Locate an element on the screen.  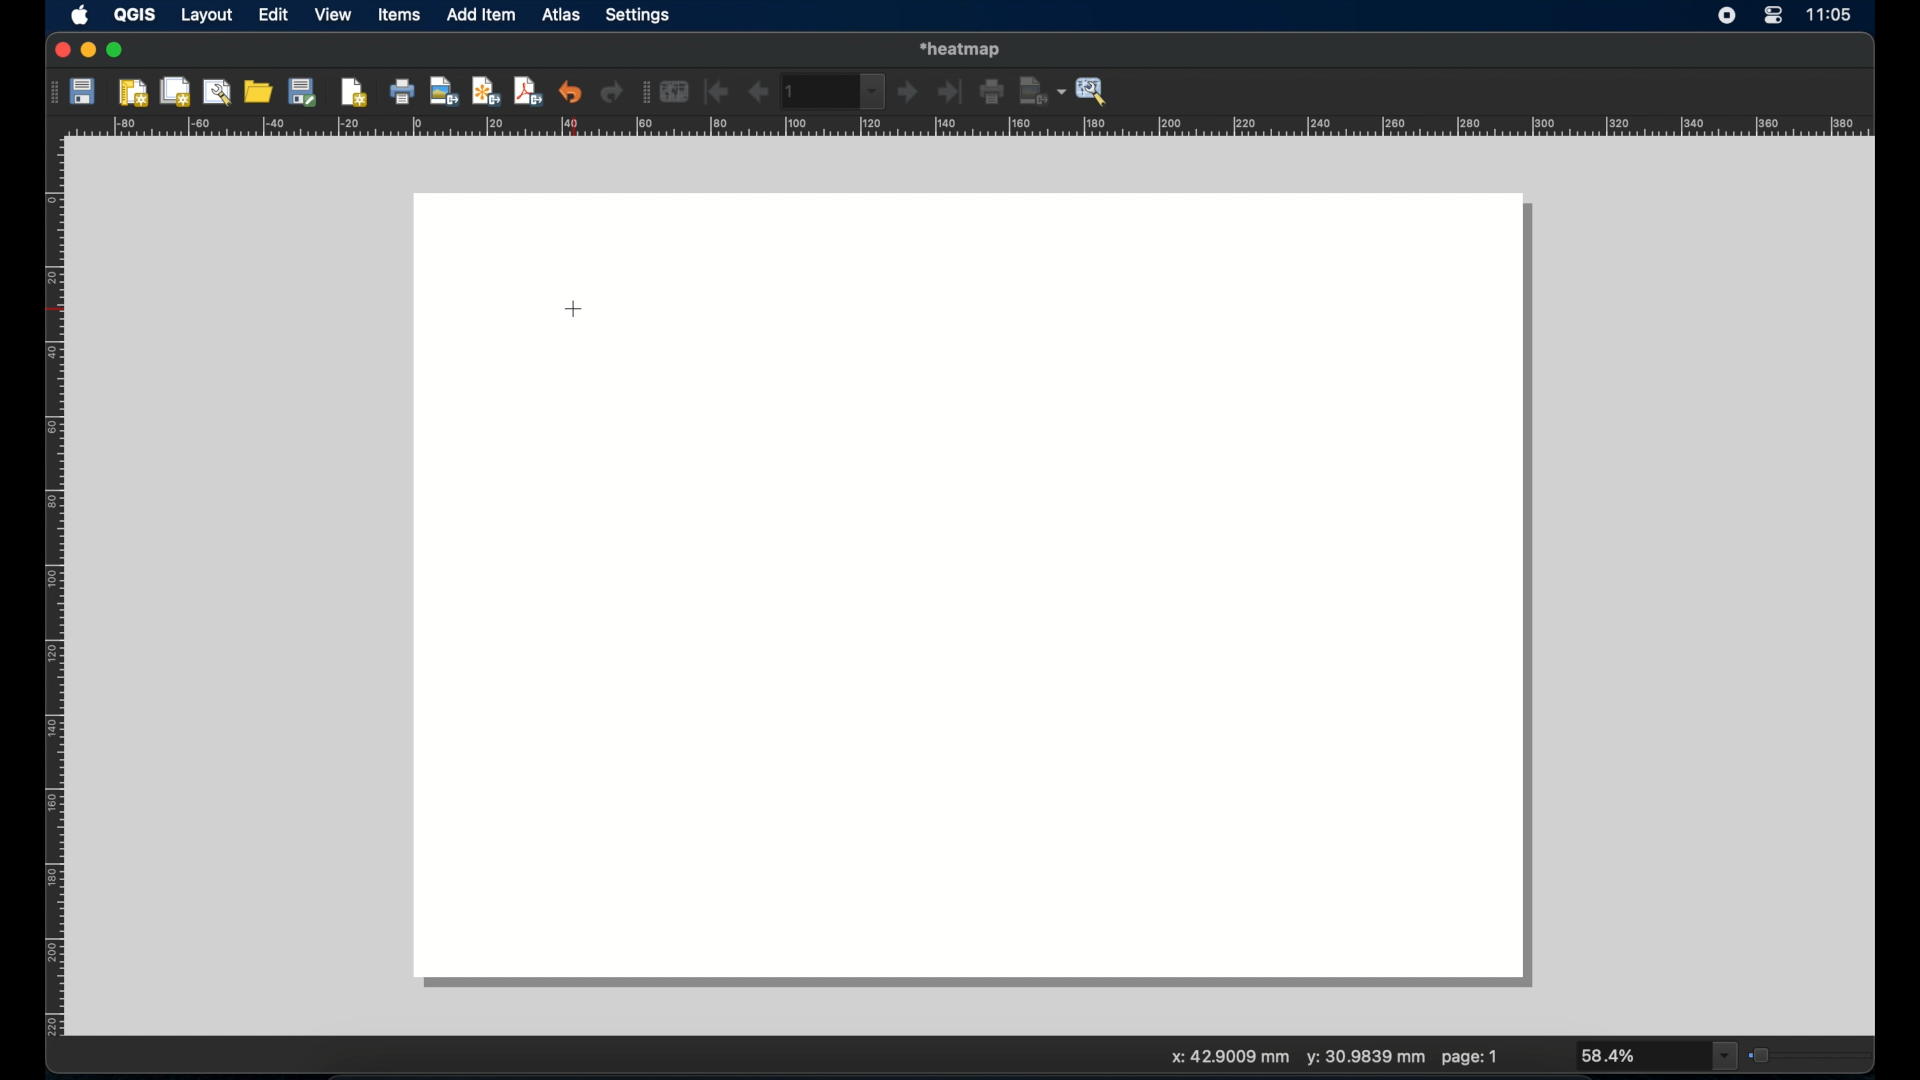
screen recorder is located at coordinates (1728, 17).